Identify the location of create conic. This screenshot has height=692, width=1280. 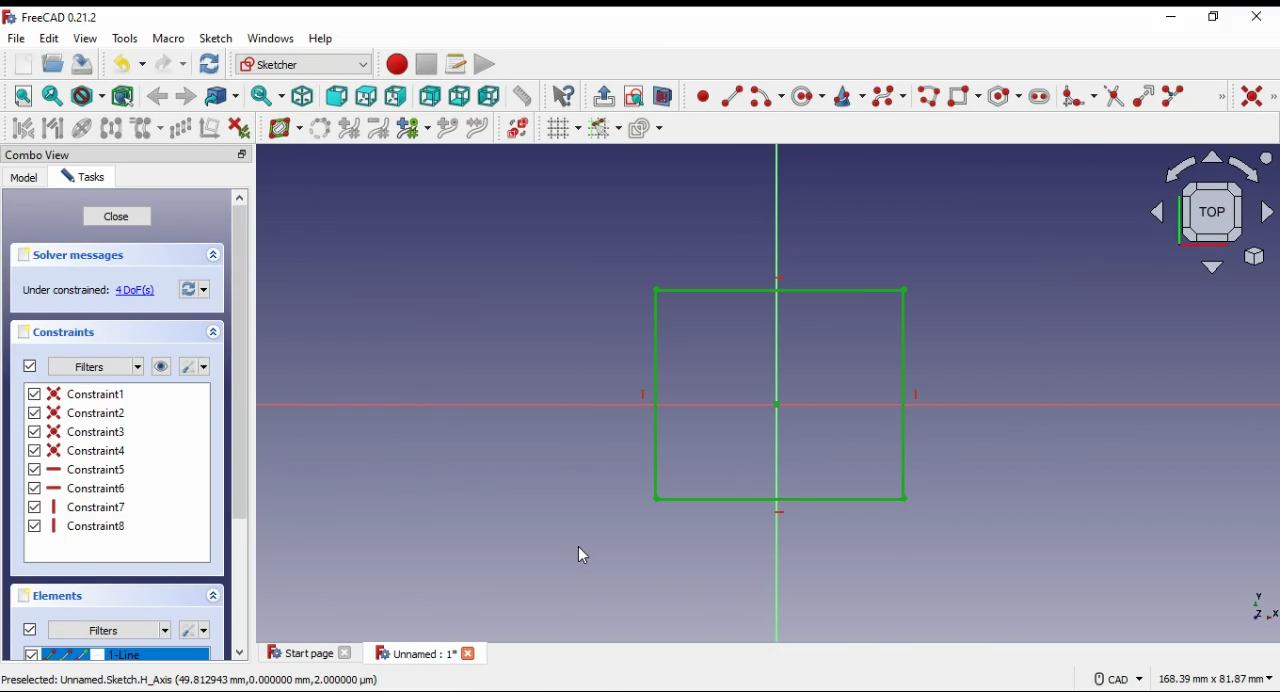
(848, 96).